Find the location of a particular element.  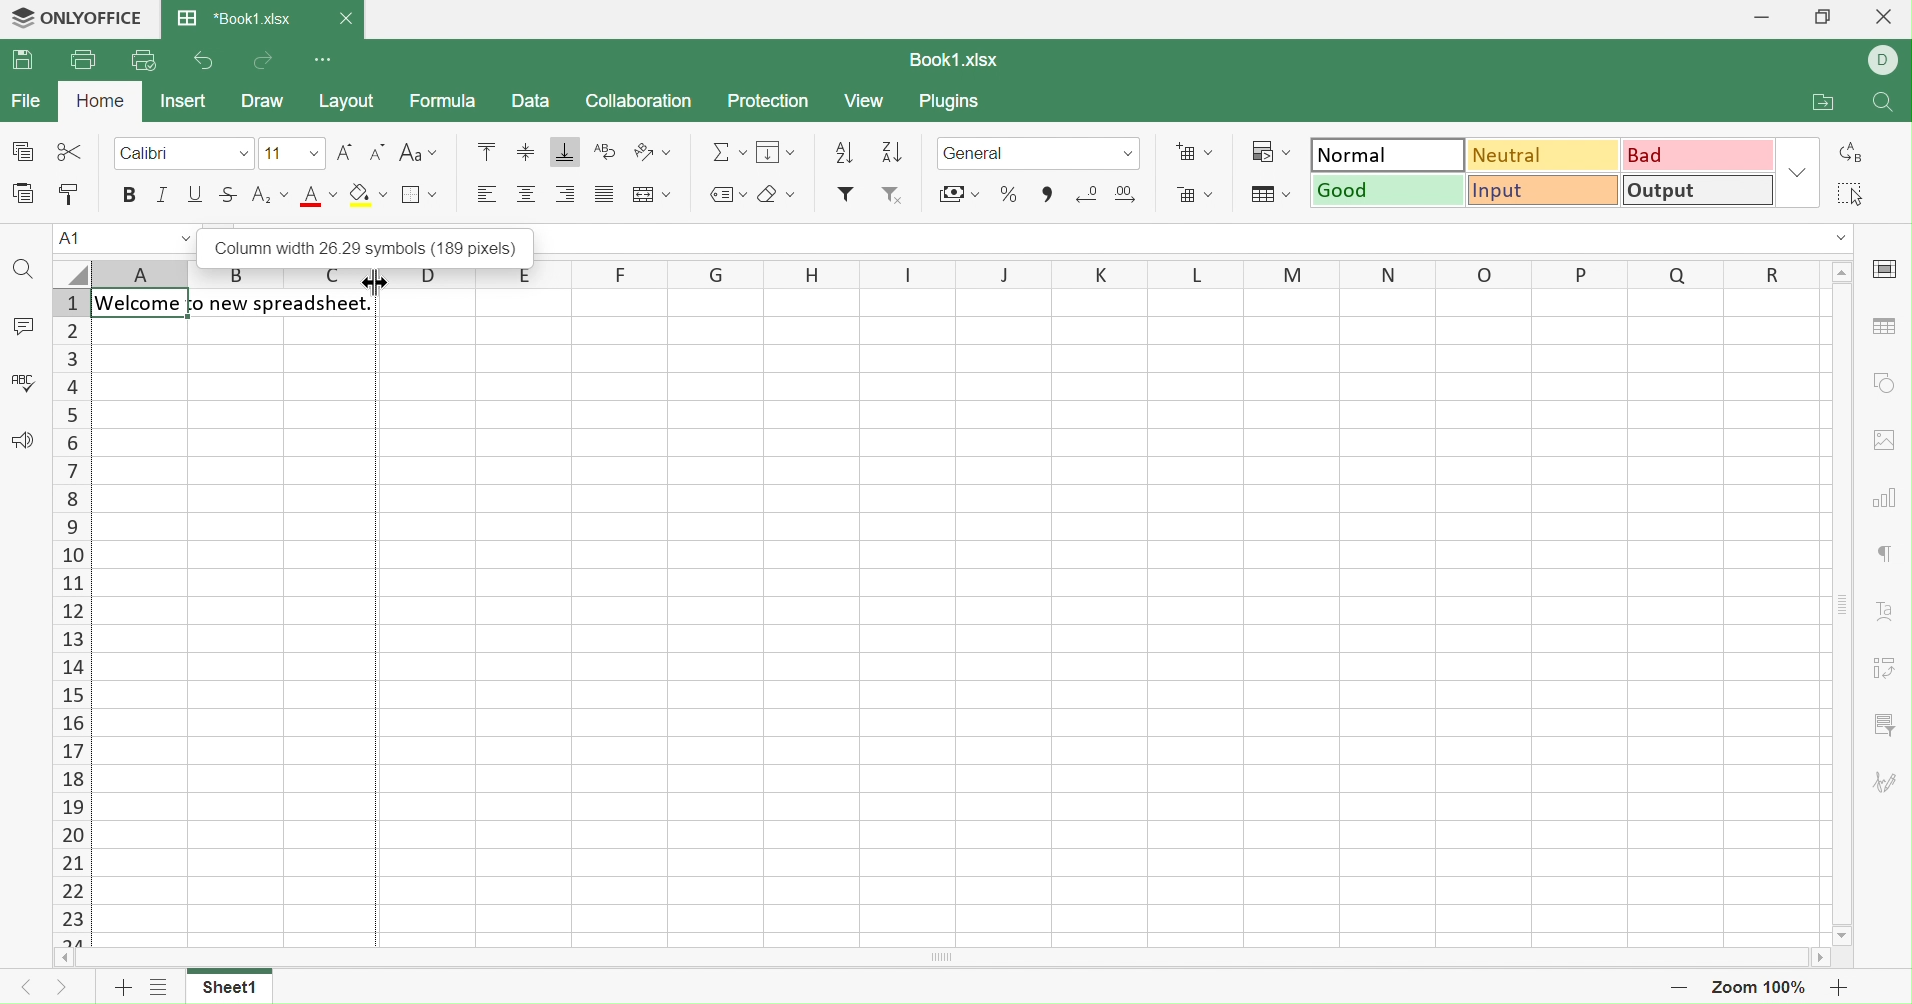

Font color is located at coordinates (322, 196).